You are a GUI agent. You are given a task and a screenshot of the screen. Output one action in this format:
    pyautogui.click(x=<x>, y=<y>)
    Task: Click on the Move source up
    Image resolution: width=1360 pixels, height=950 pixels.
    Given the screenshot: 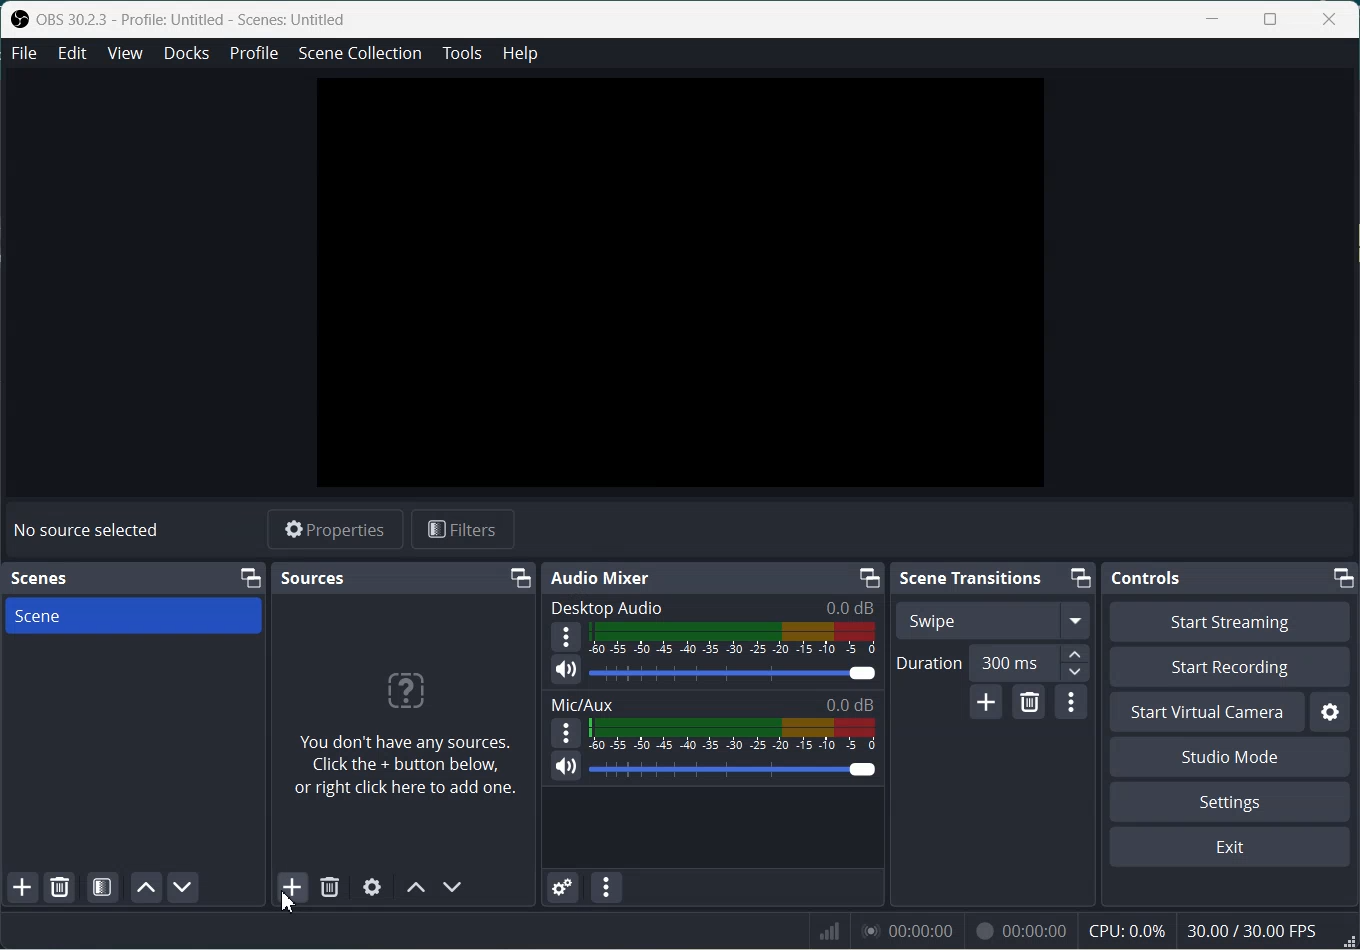 What is the action you would take?
    pyautogui.click(x=415, y=888)
    